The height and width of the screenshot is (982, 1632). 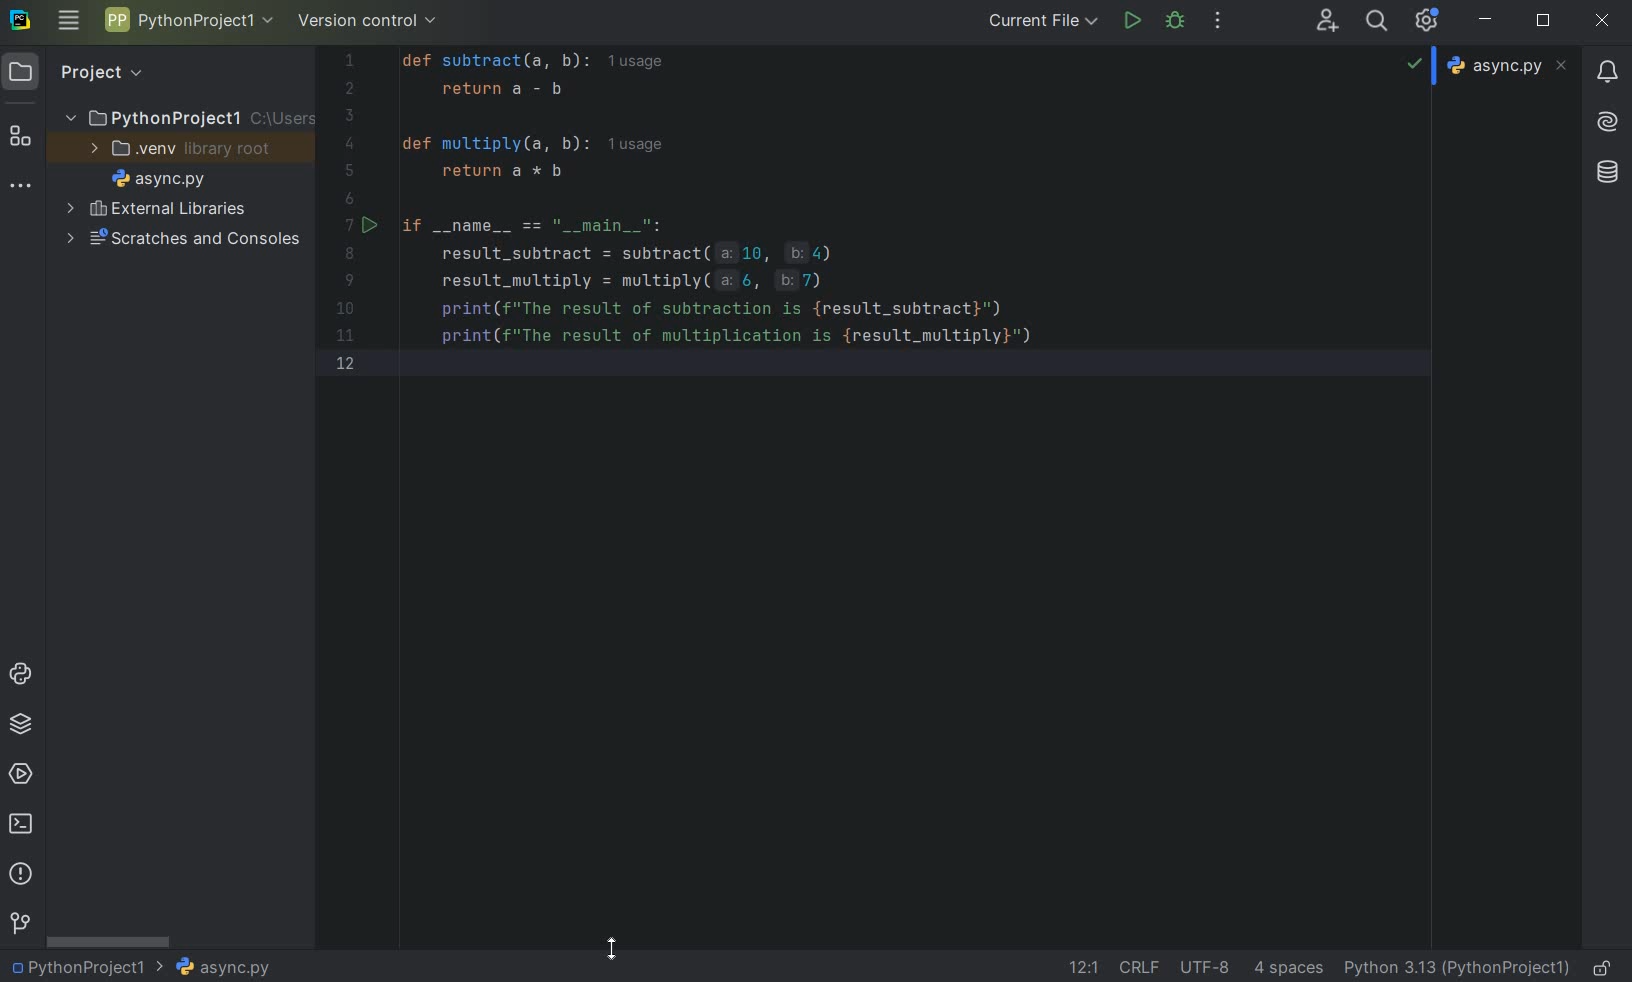 What do you see at coordinates (20, 773) in the screenshot?
I see `services` at bounding box center [20, 773].